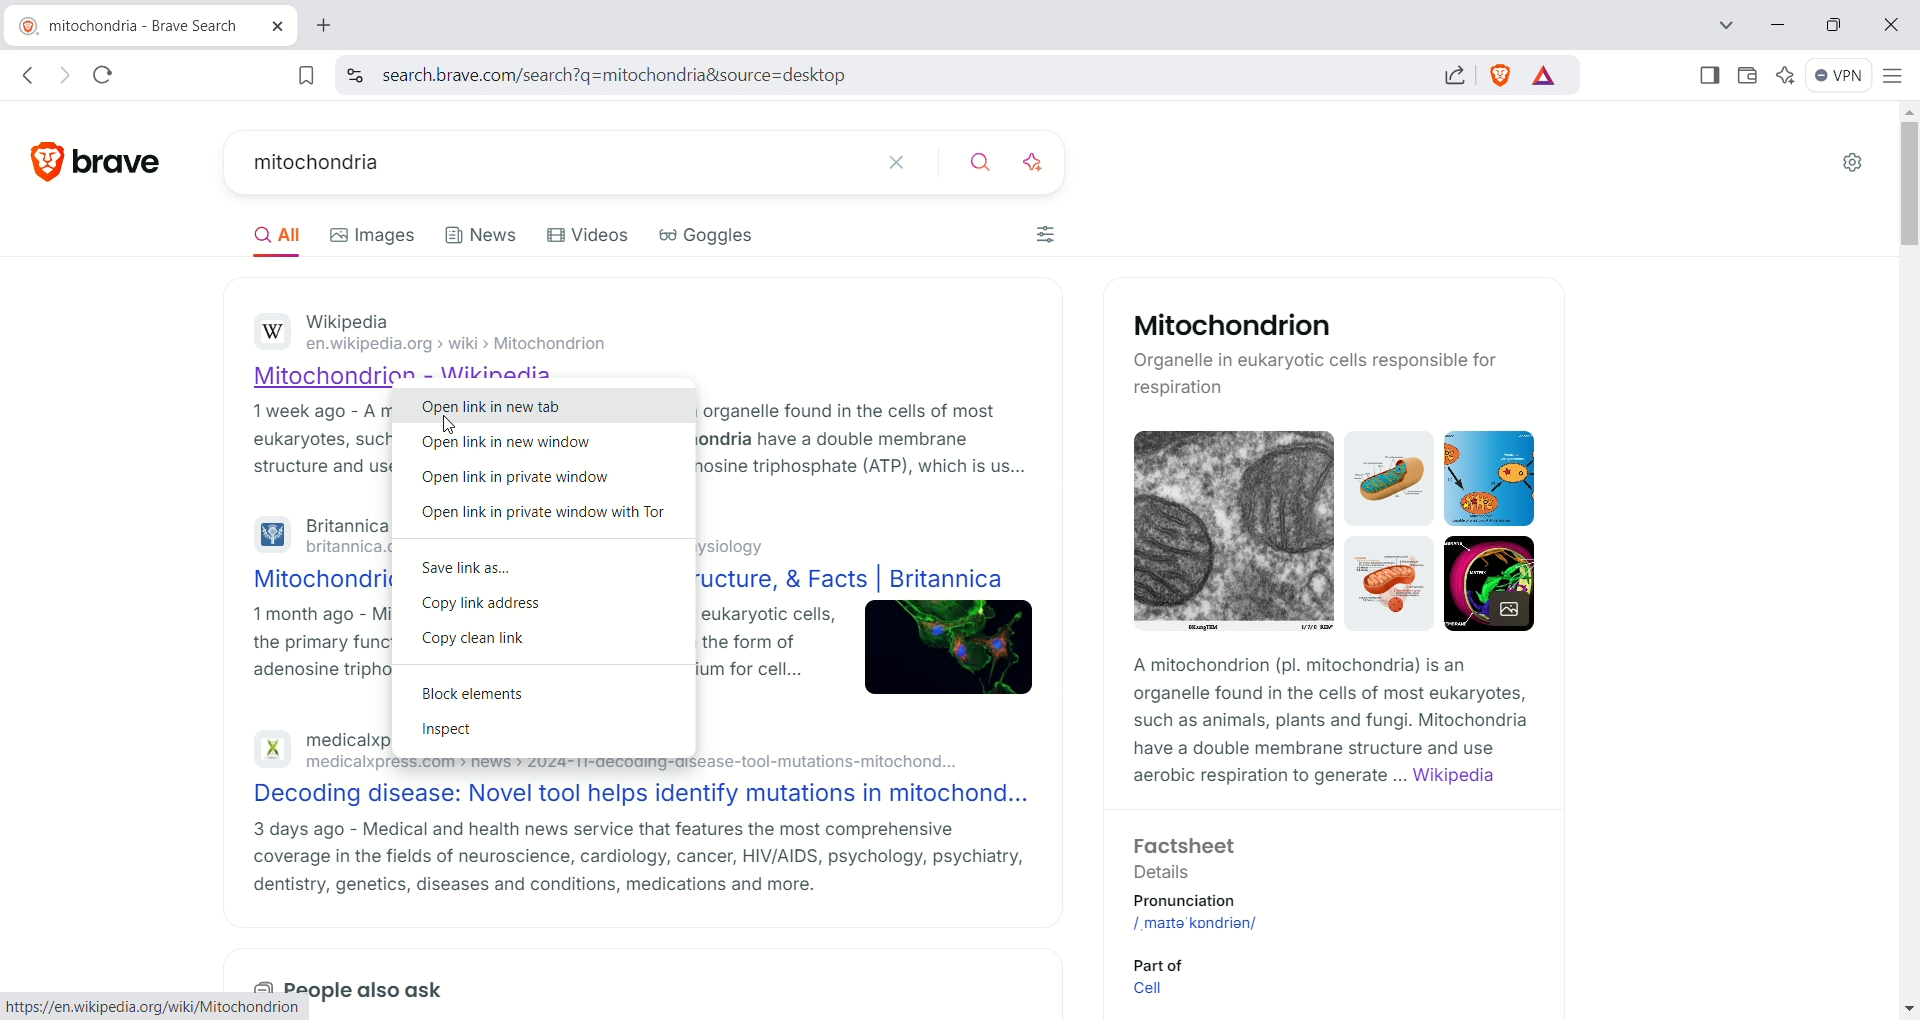 The image size is (1920, 1020). I want to click on enhance search with ai, so click(1036, 163).